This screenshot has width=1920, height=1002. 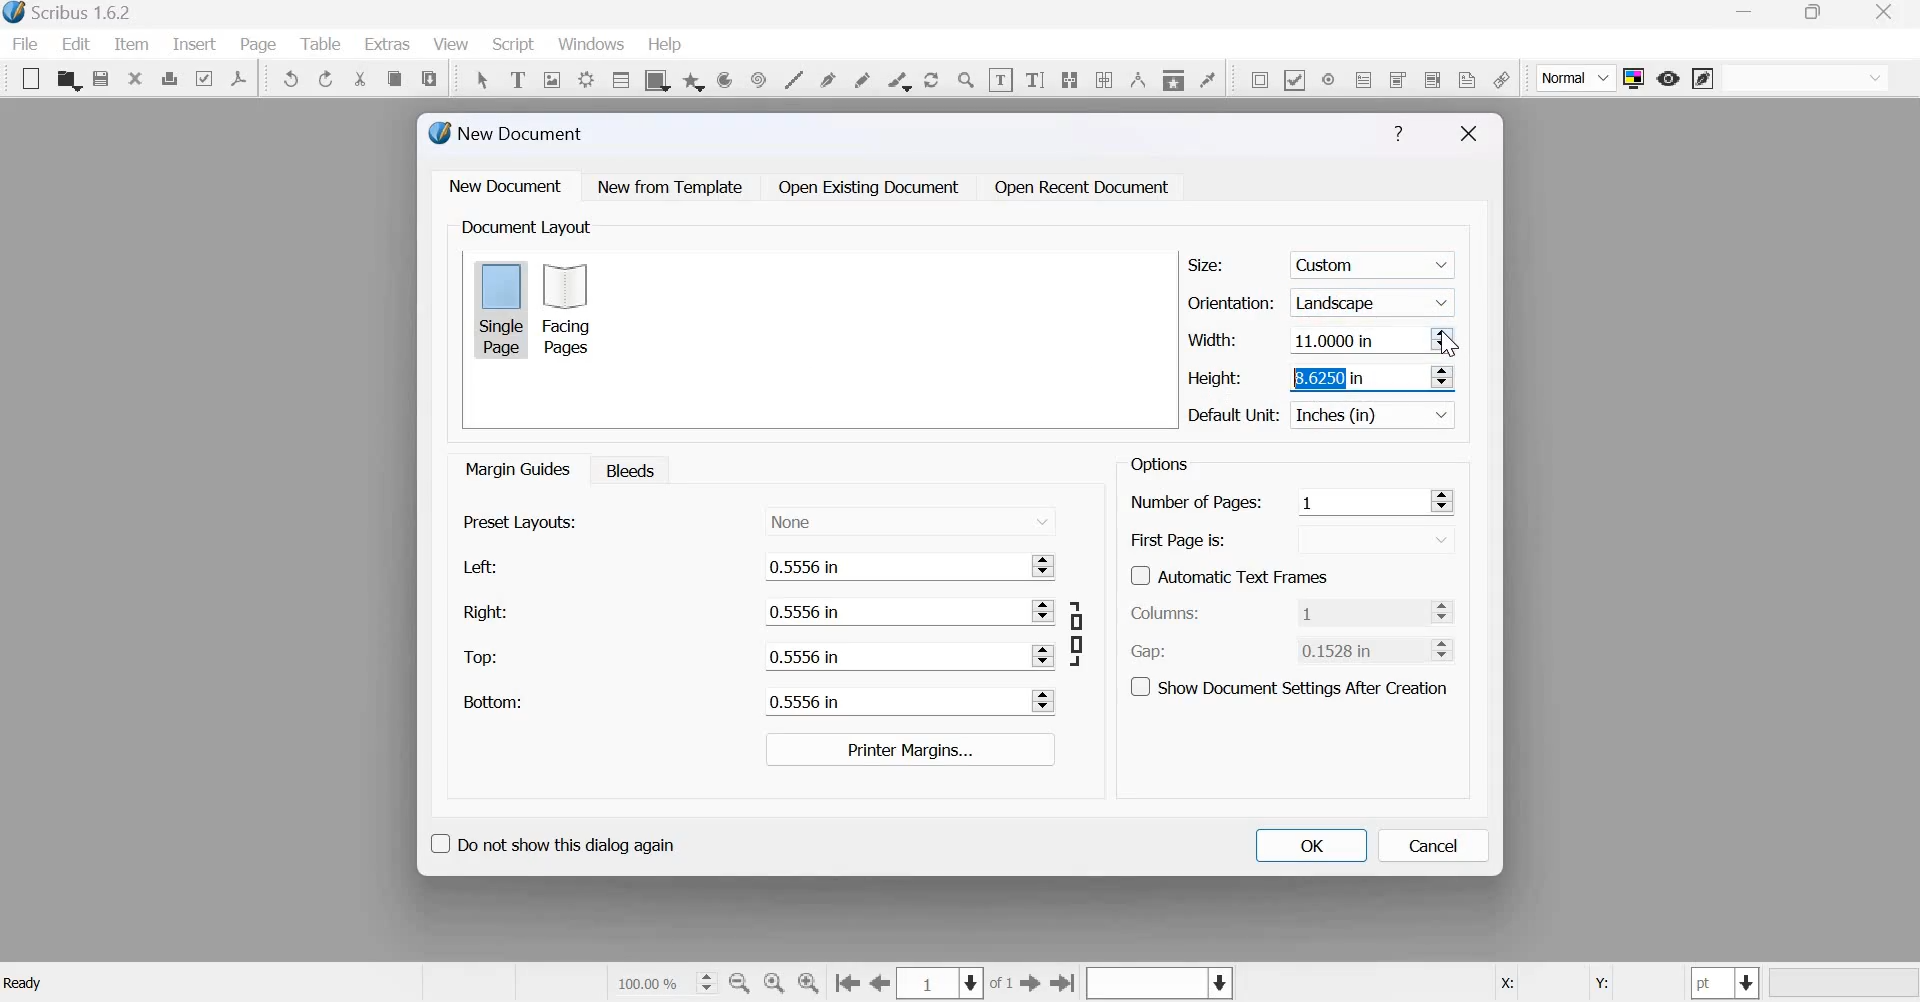 What do you see at coordinates (1230, 574) in the screenshot?
I see `Automatic Text Frames` at bounding box center [1230, 574].